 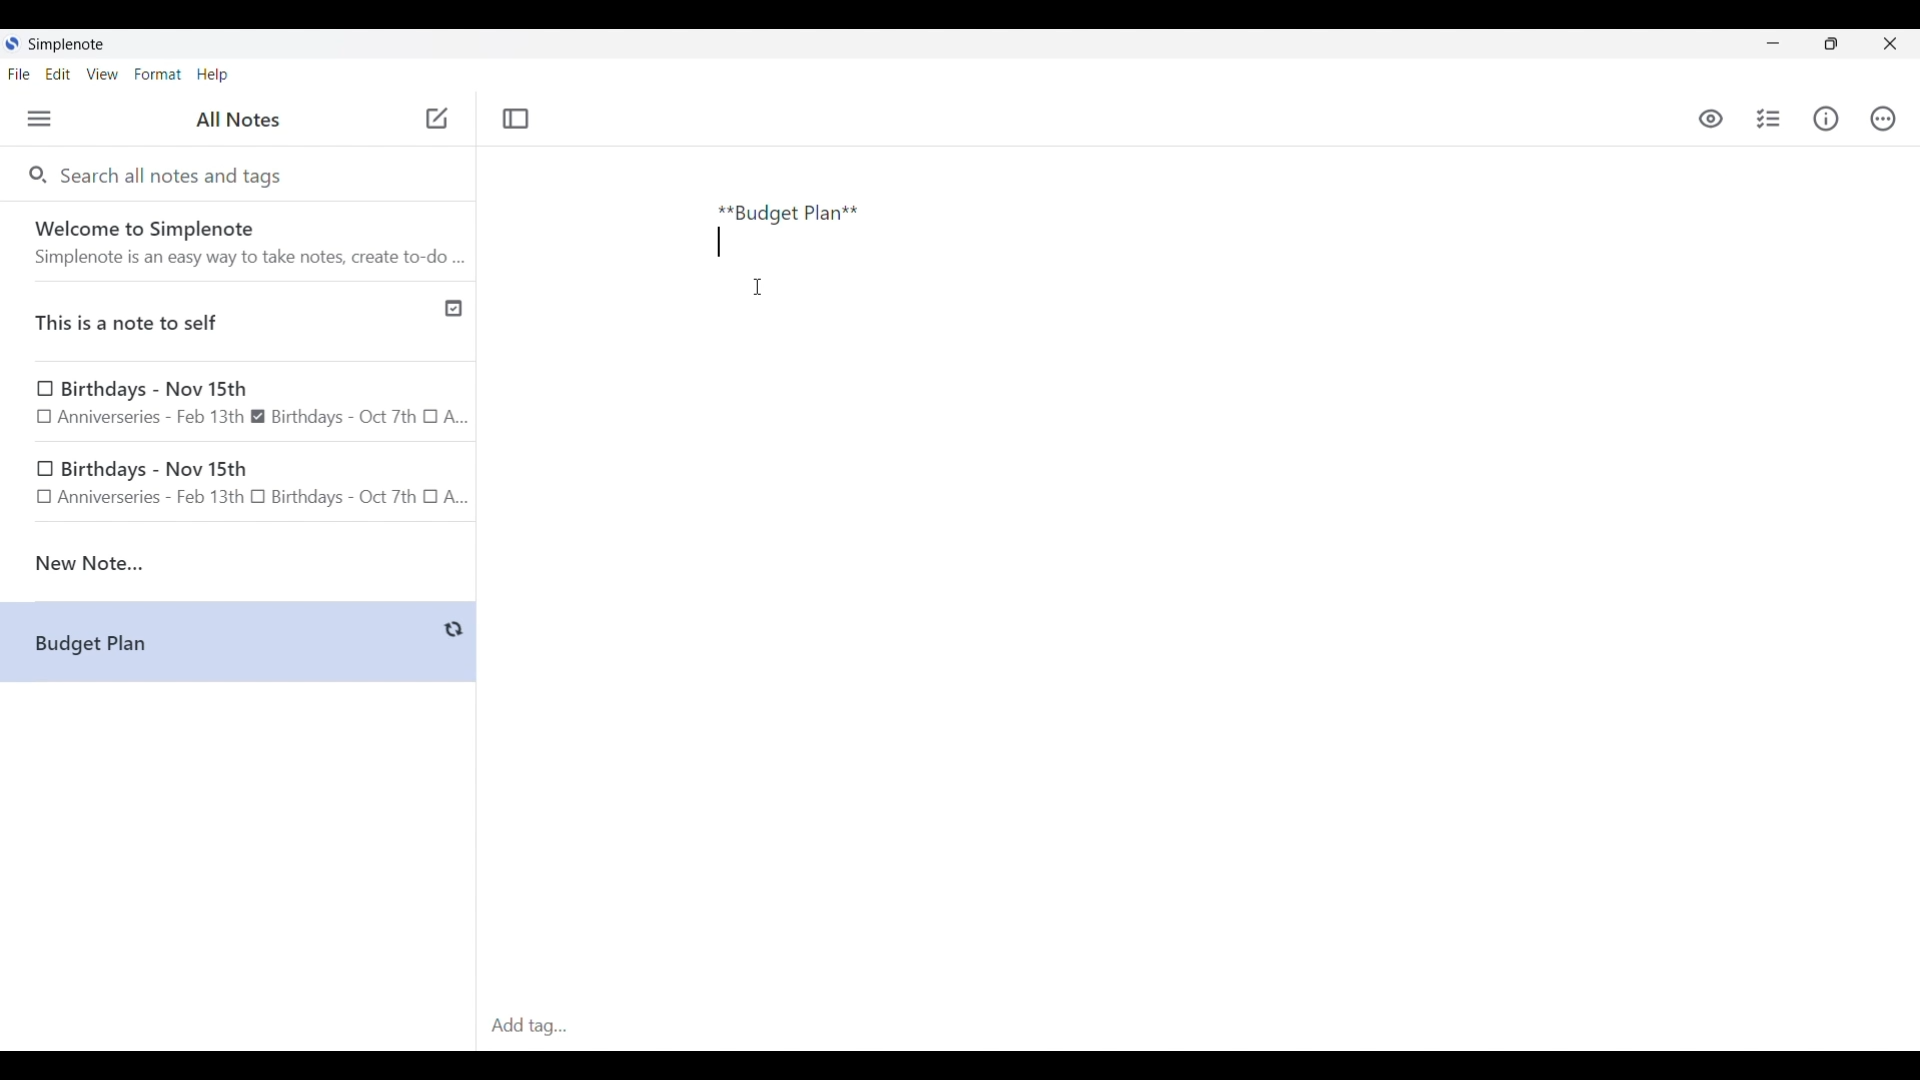 I want to click on Software name, so click(x=68, y=45).